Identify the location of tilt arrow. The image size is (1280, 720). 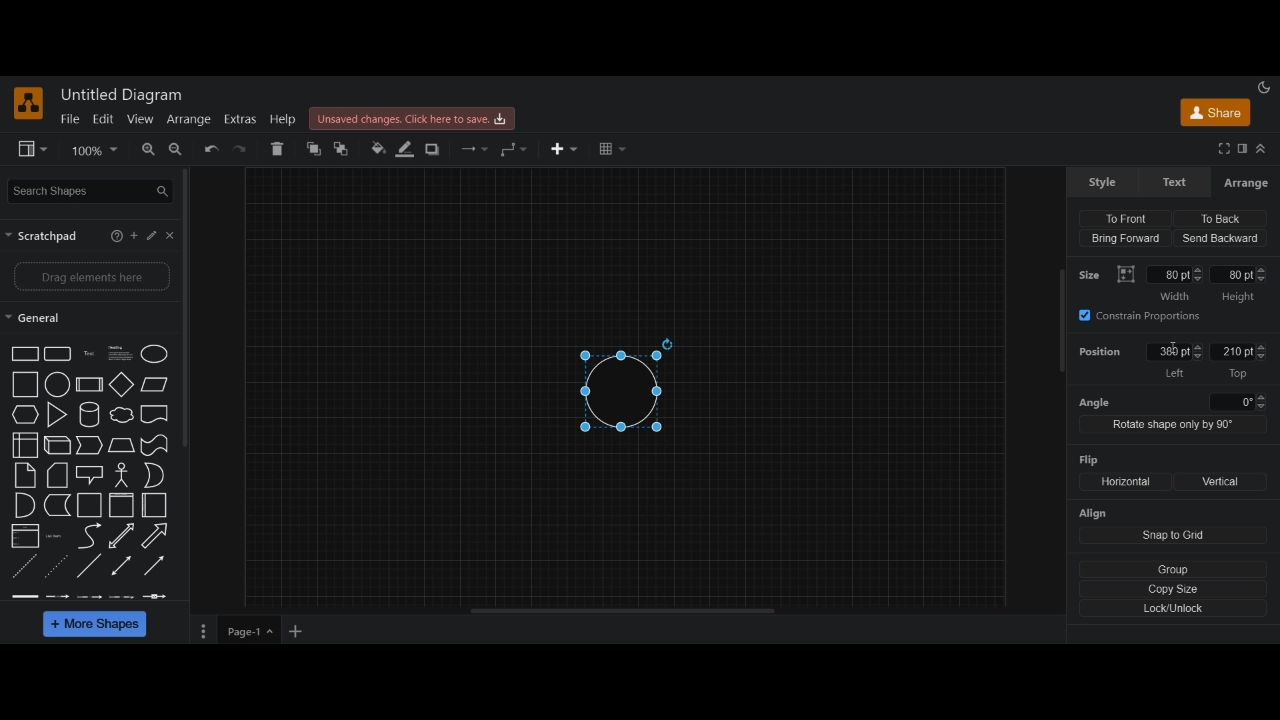
(122, 536).